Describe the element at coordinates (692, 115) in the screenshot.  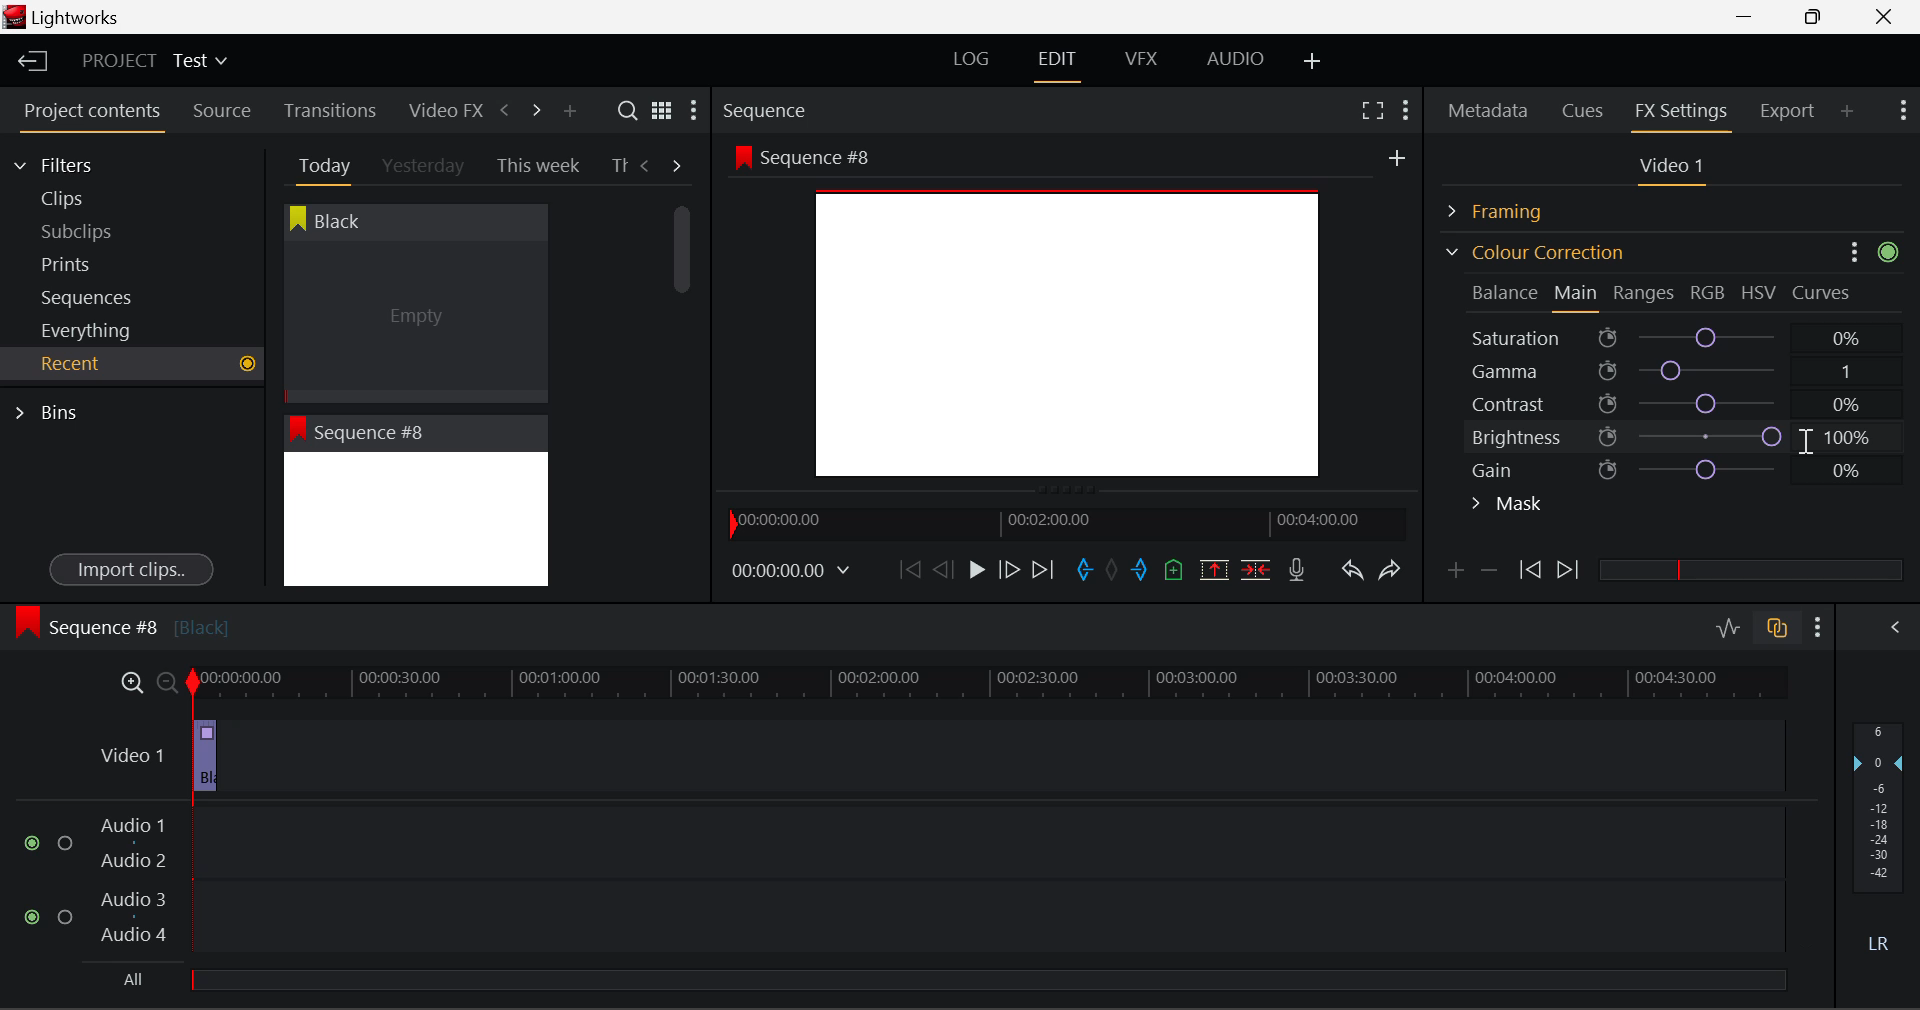
I see `Show Settings` at that location.